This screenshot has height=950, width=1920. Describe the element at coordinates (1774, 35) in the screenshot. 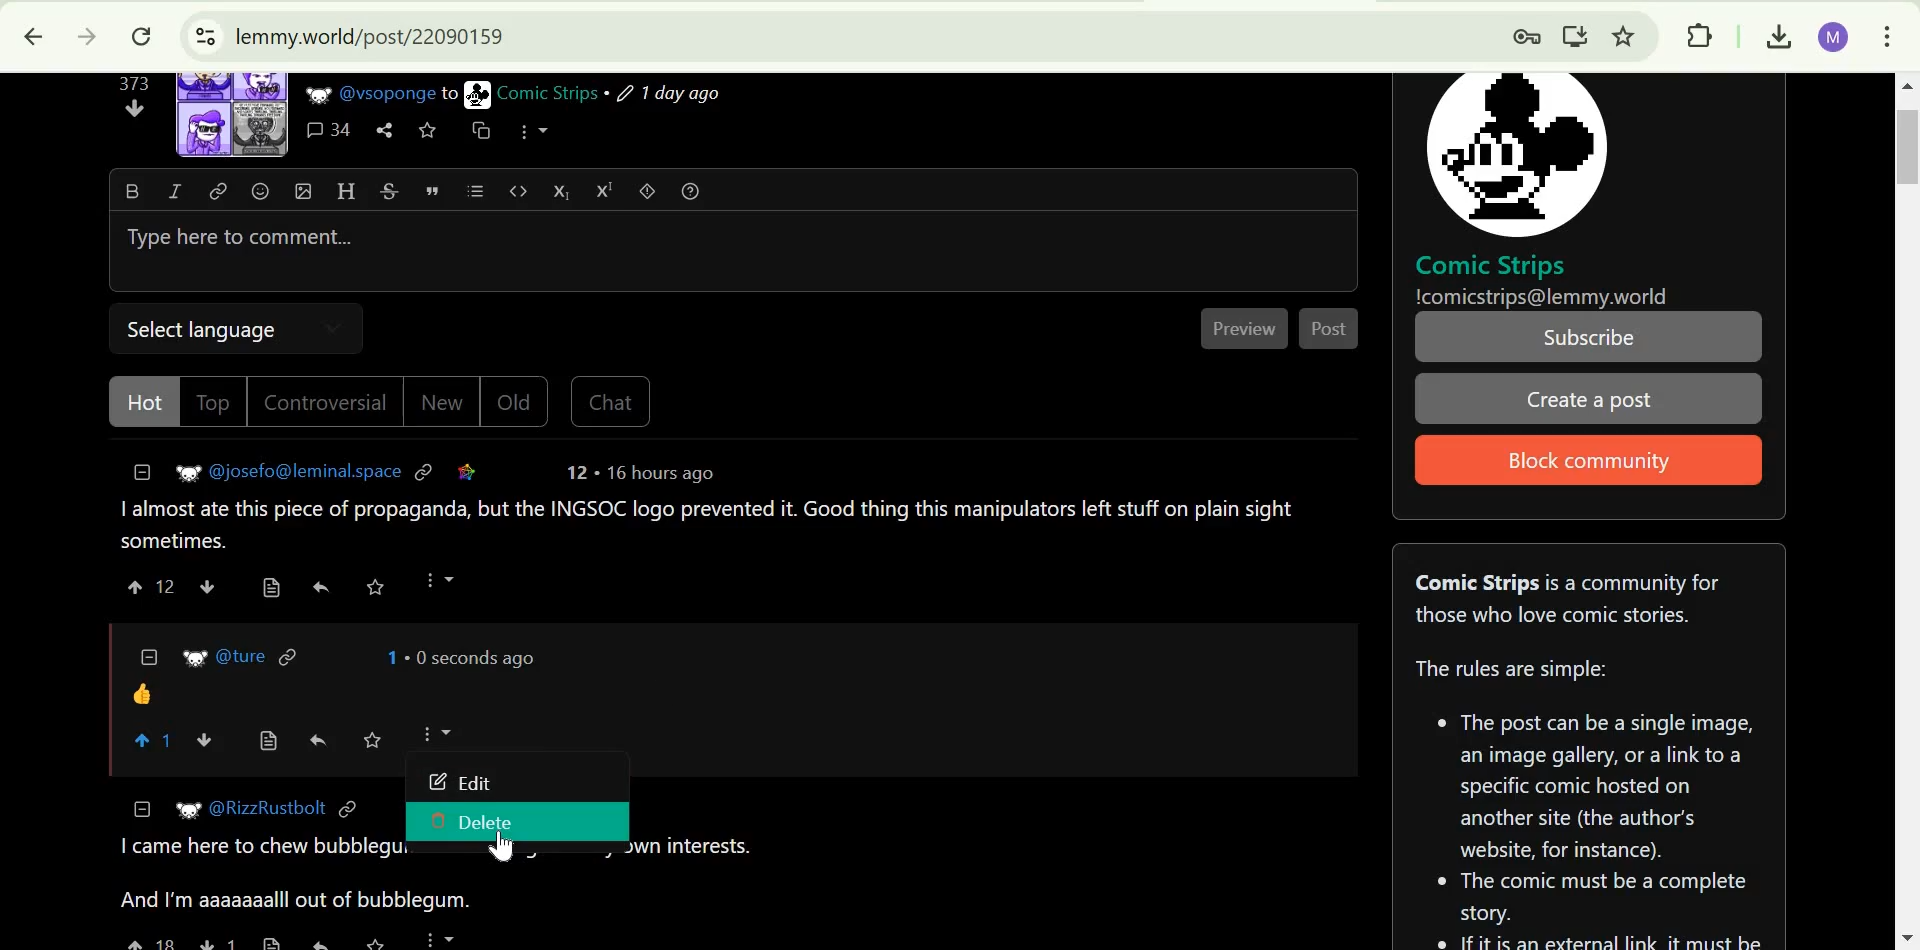

I see `Downloads` at that location.